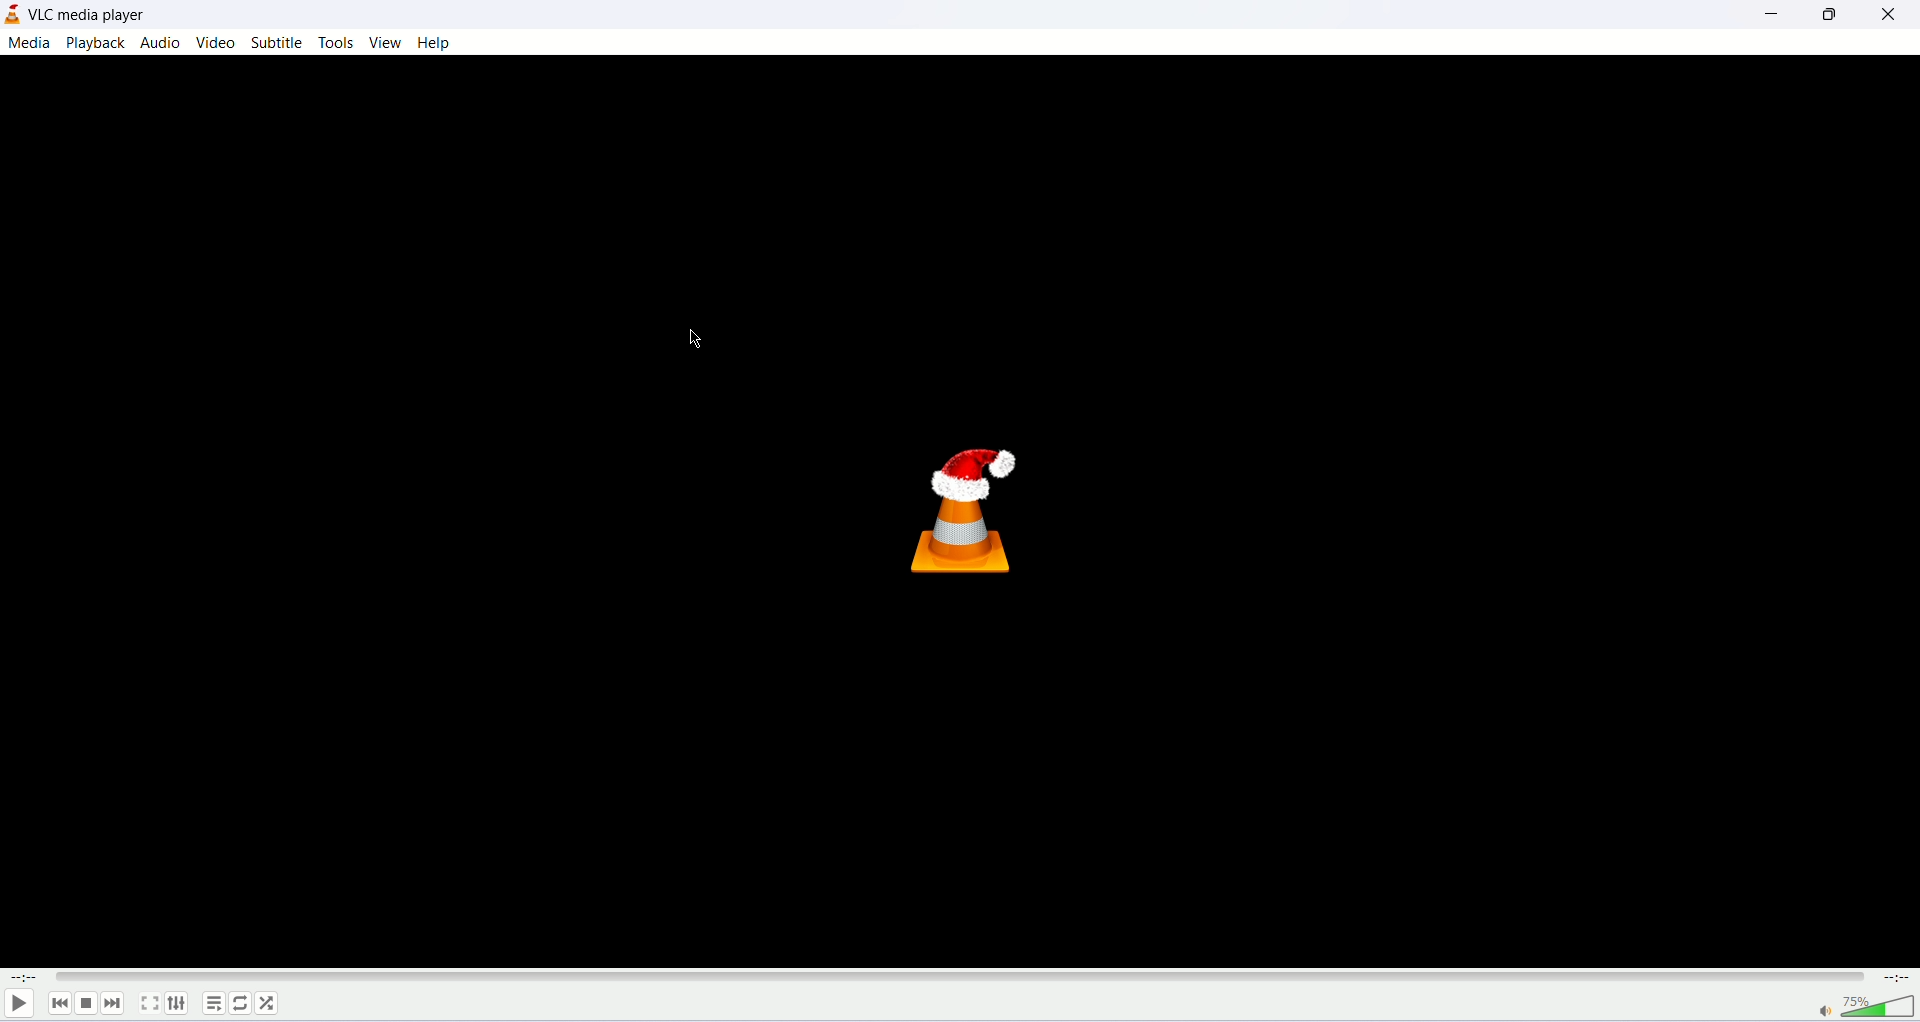 This screenshot has width=1920, height=1022. Describe the element at coordinates (958, 511) in the screenshot. I see `main screen` at that location.